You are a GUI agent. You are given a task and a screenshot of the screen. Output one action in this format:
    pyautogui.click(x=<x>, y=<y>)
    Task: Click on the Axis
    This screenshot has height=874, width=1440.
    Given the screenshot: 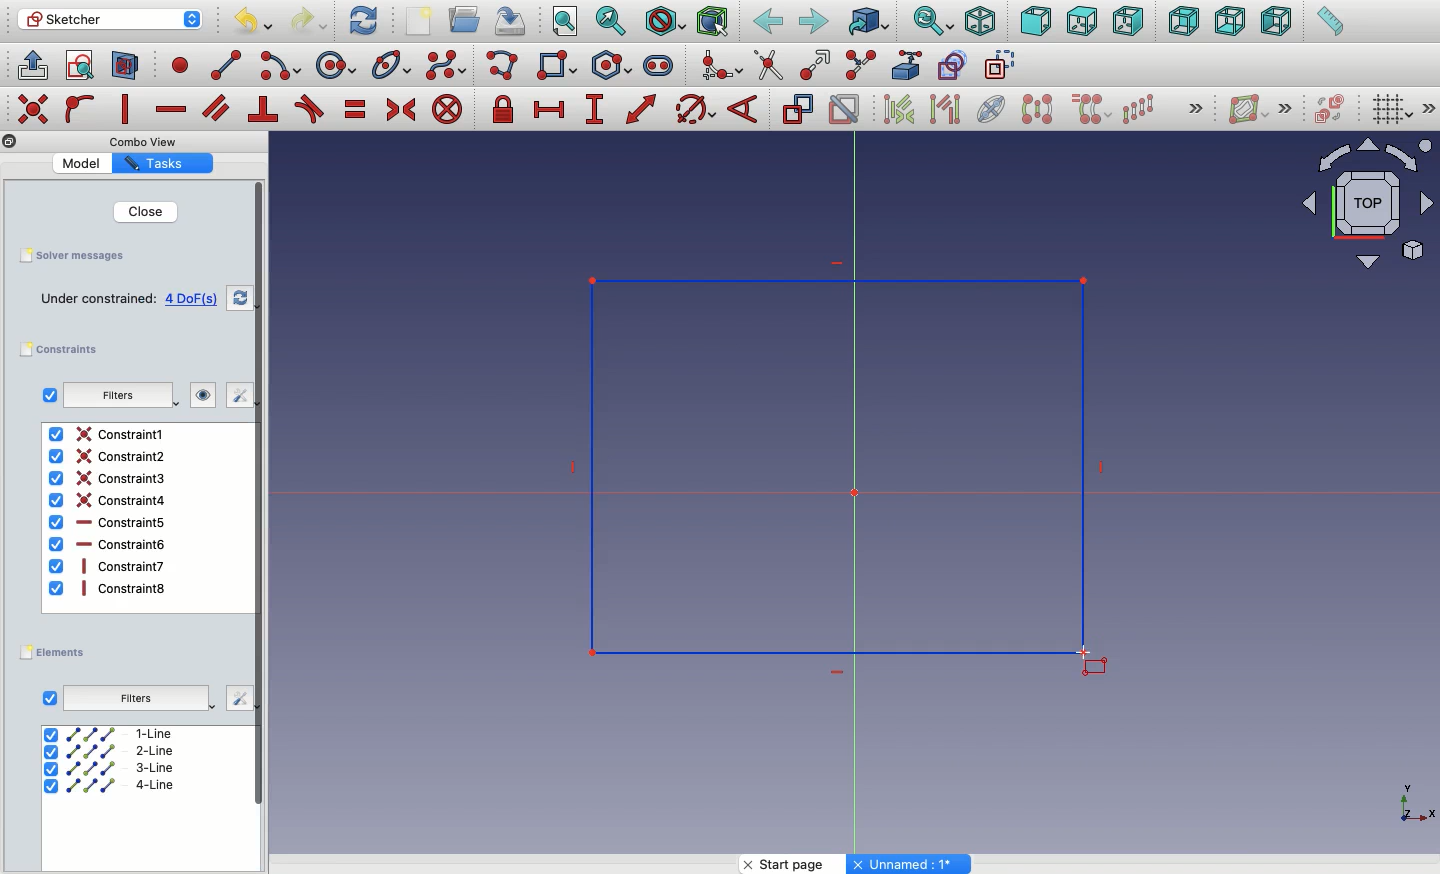 What is the action you would take?
    pyautogui.click(x=1413, y=797)
    